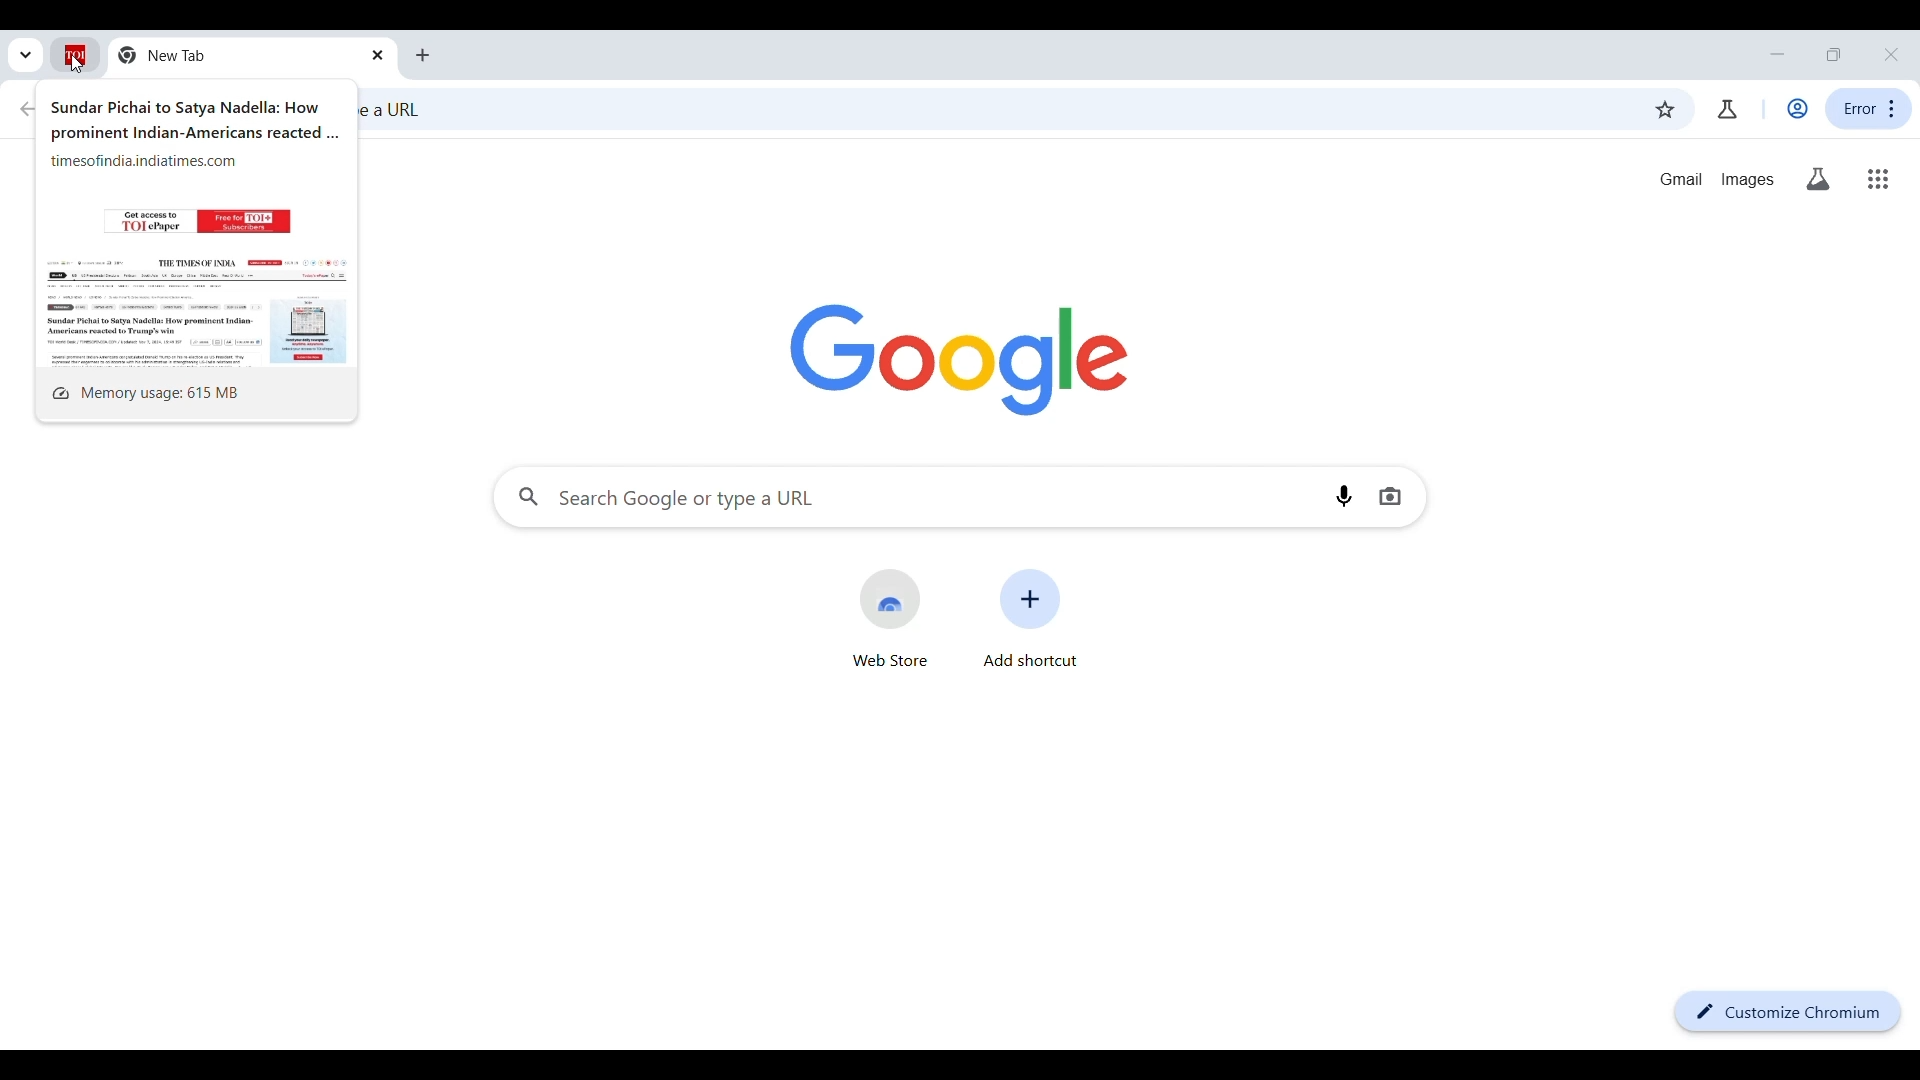 Image resolution: width=1920 pixels, height=1080 pixels. What do you see at coordinates (377, 55) in the screenshot?
I see `Close current tab` at bounding box center [377, 55].